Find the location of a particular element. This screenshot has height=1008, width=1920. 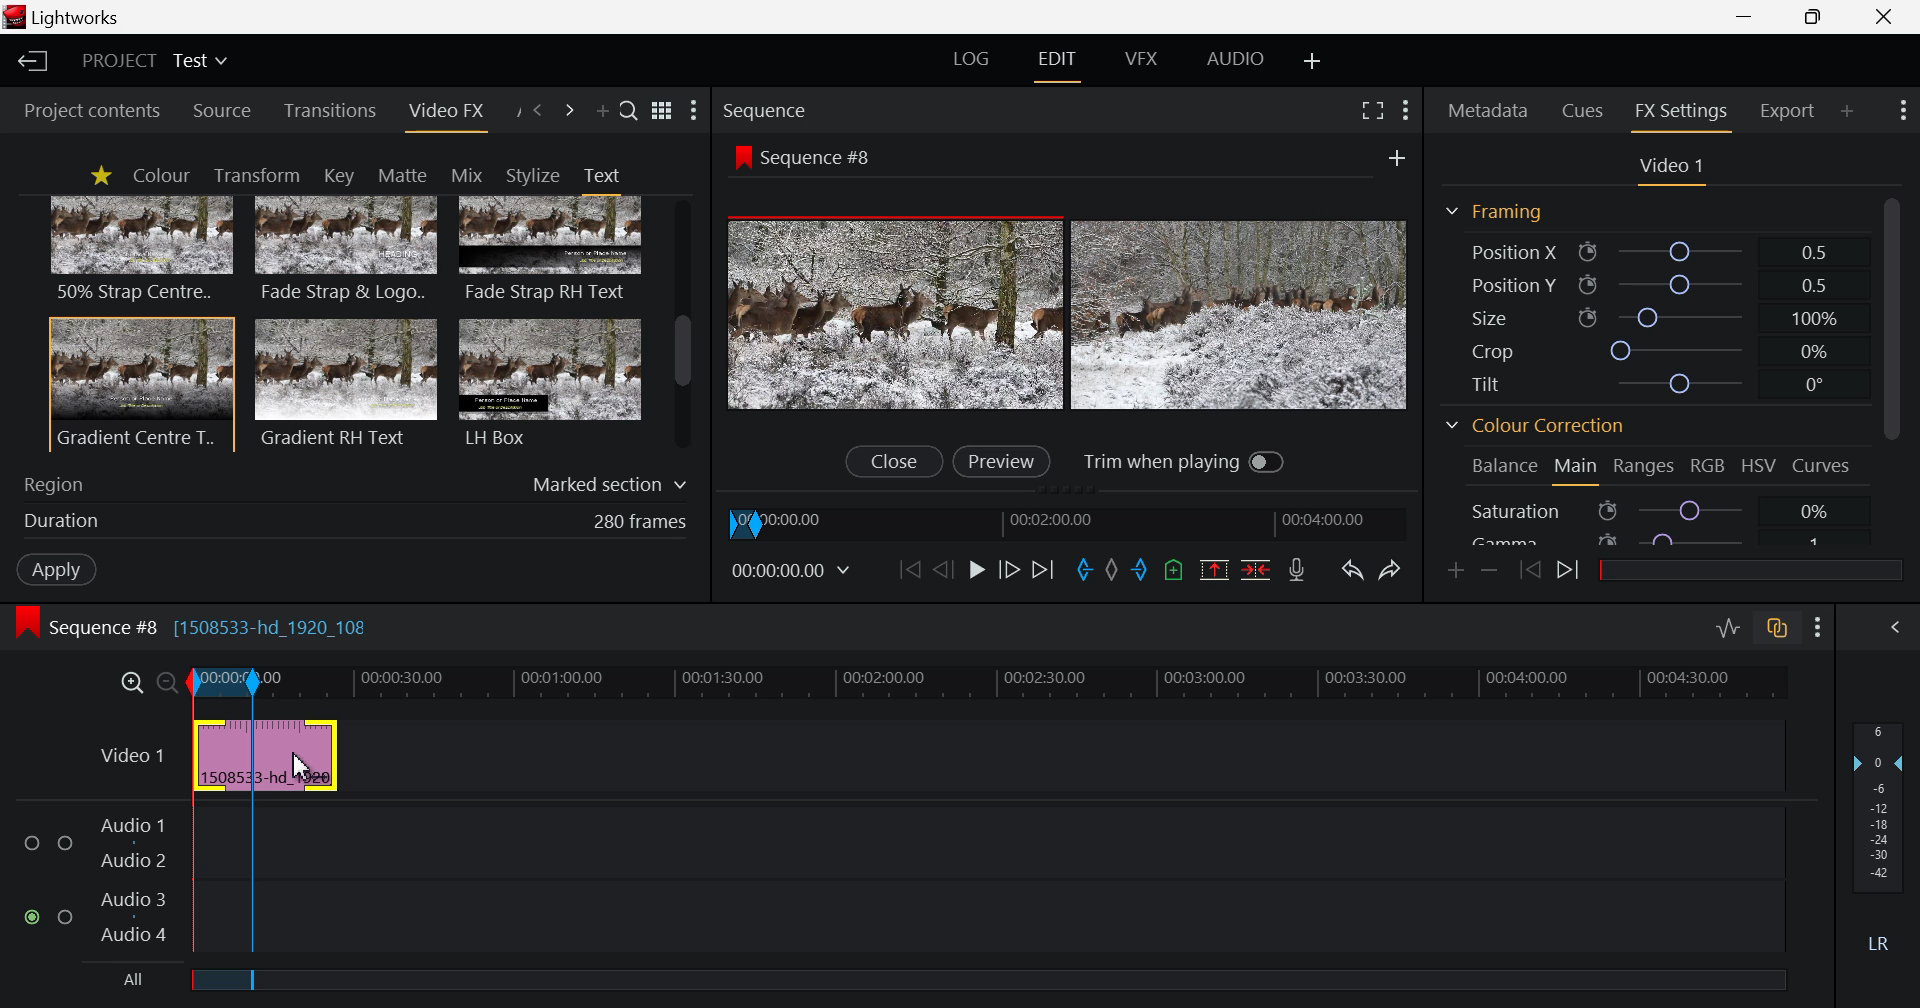

Delete/Cut is located at coordinates (1256, 572).